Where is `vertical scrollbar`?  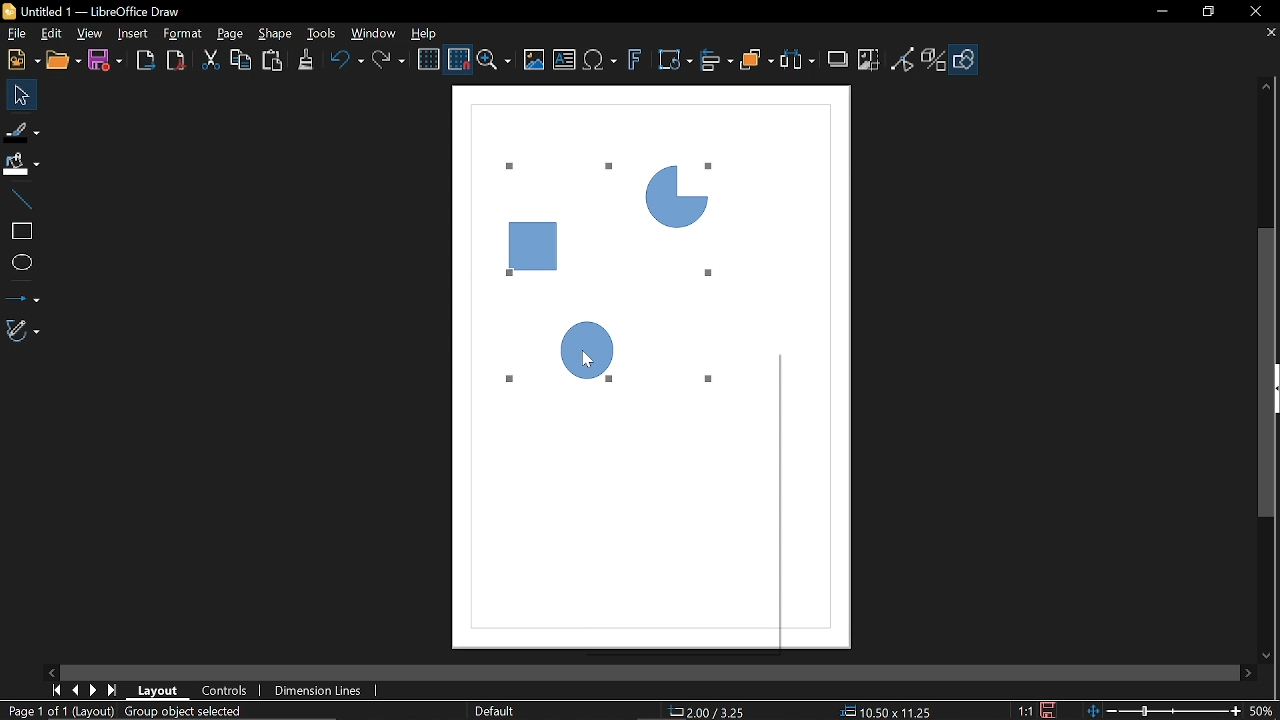
vertical scrollbar is located at coordinates (1270, 373).